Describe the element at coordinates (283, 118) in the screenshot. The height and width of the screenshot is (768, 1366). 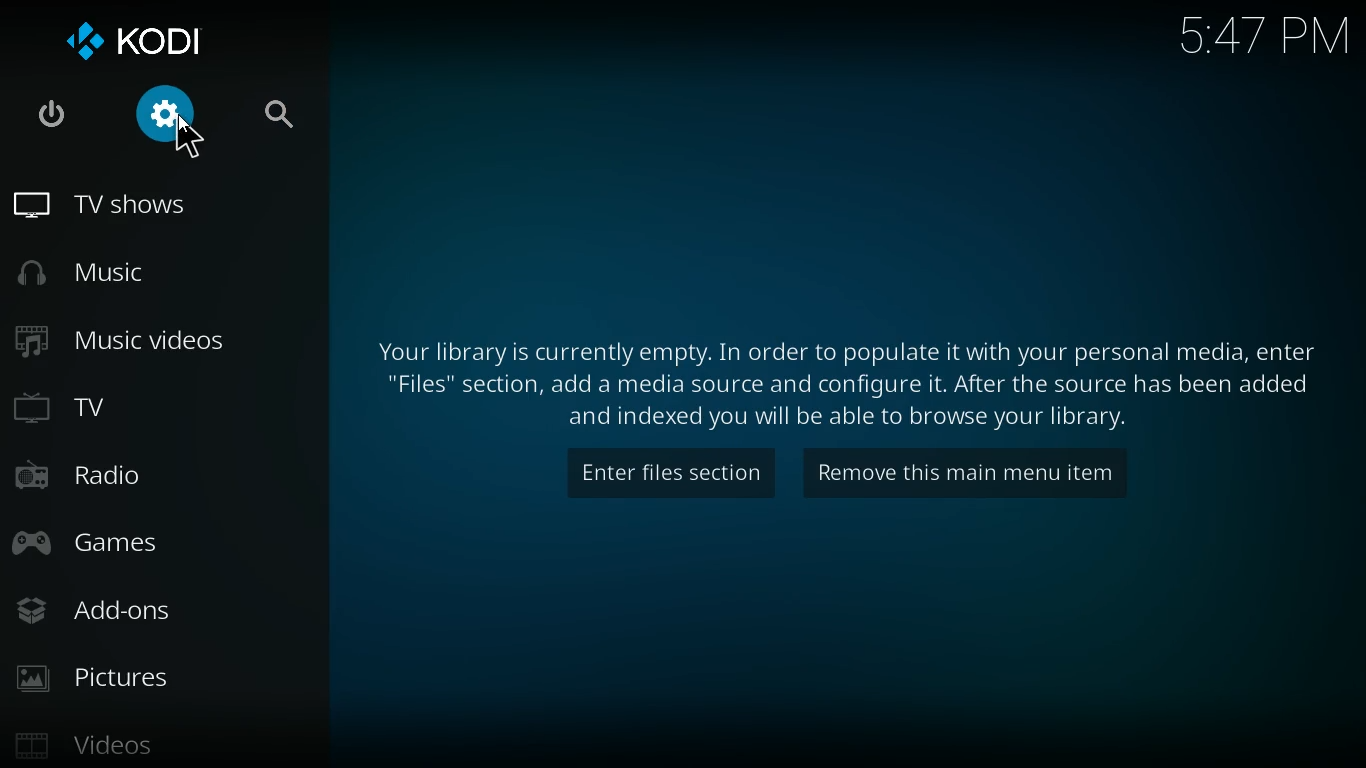
I see `search` at that location.